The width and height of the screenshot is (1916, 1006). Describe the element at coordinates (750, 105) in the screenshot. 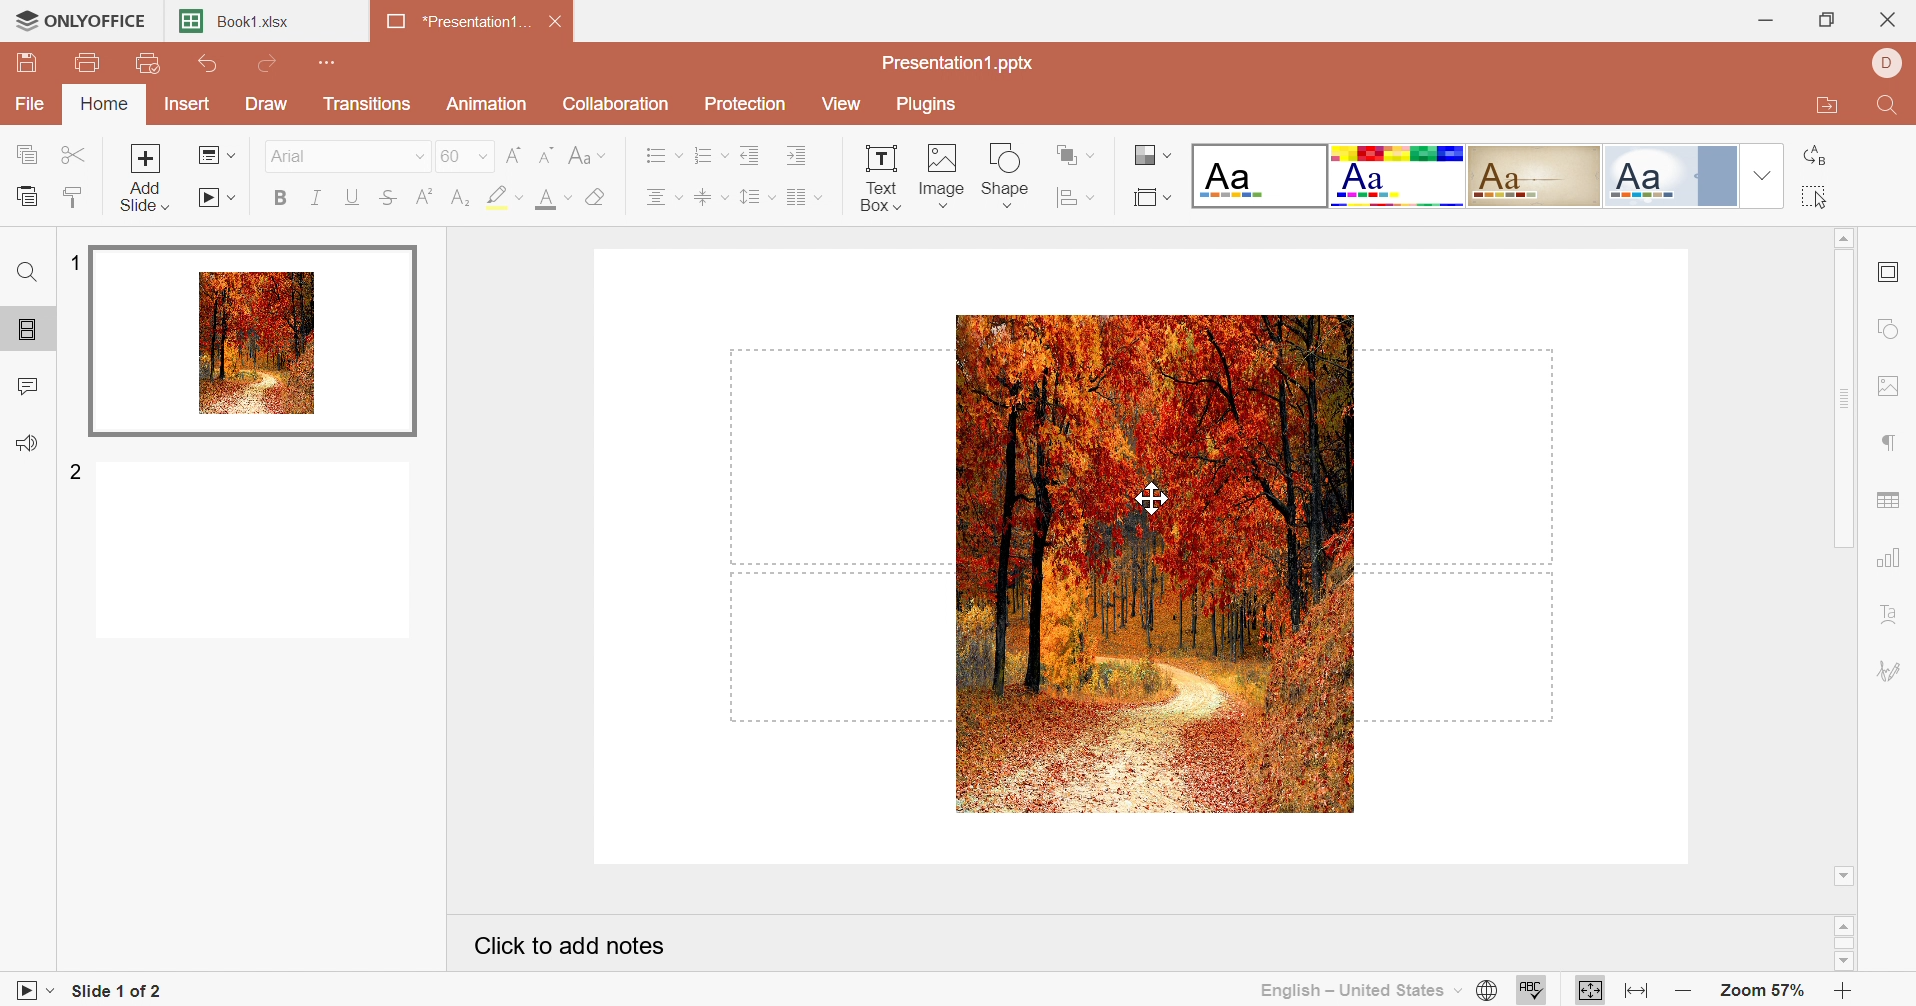

I see `Protection` at that location.